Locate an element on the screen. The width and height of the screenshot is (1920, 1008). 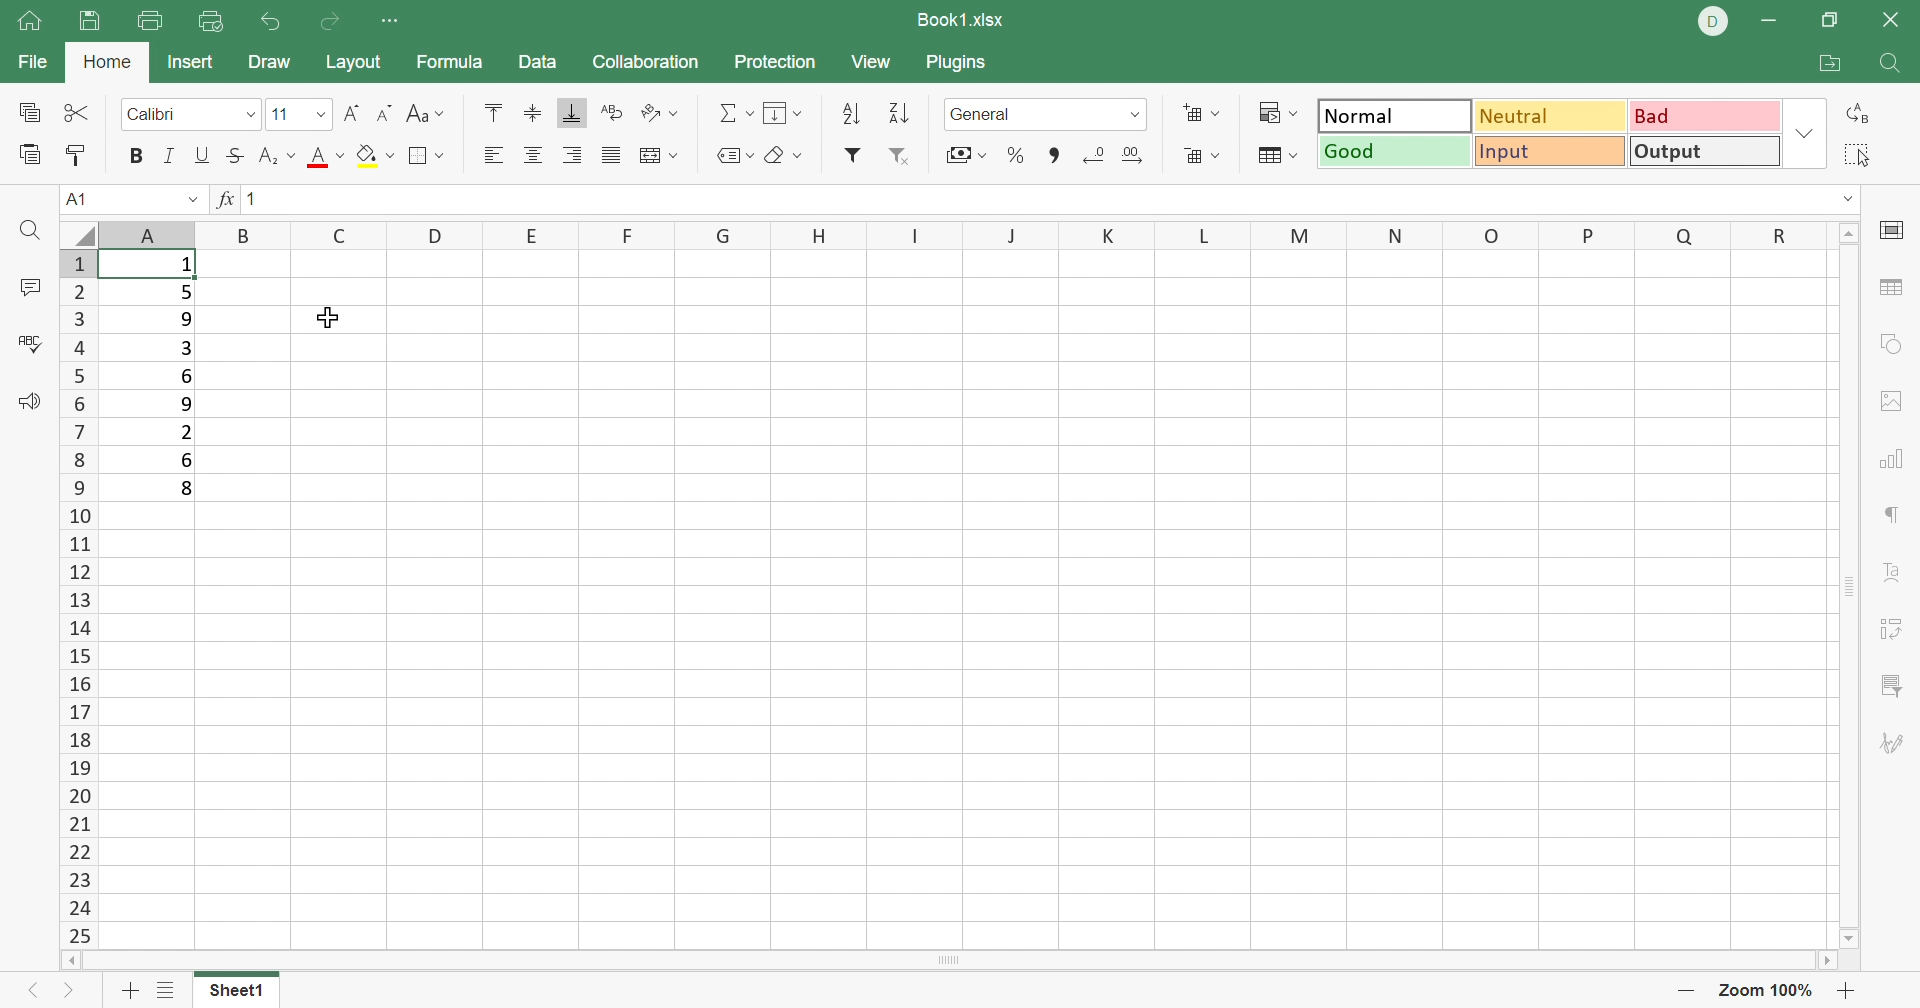
Drop Down is located at coordinates (251, 114).